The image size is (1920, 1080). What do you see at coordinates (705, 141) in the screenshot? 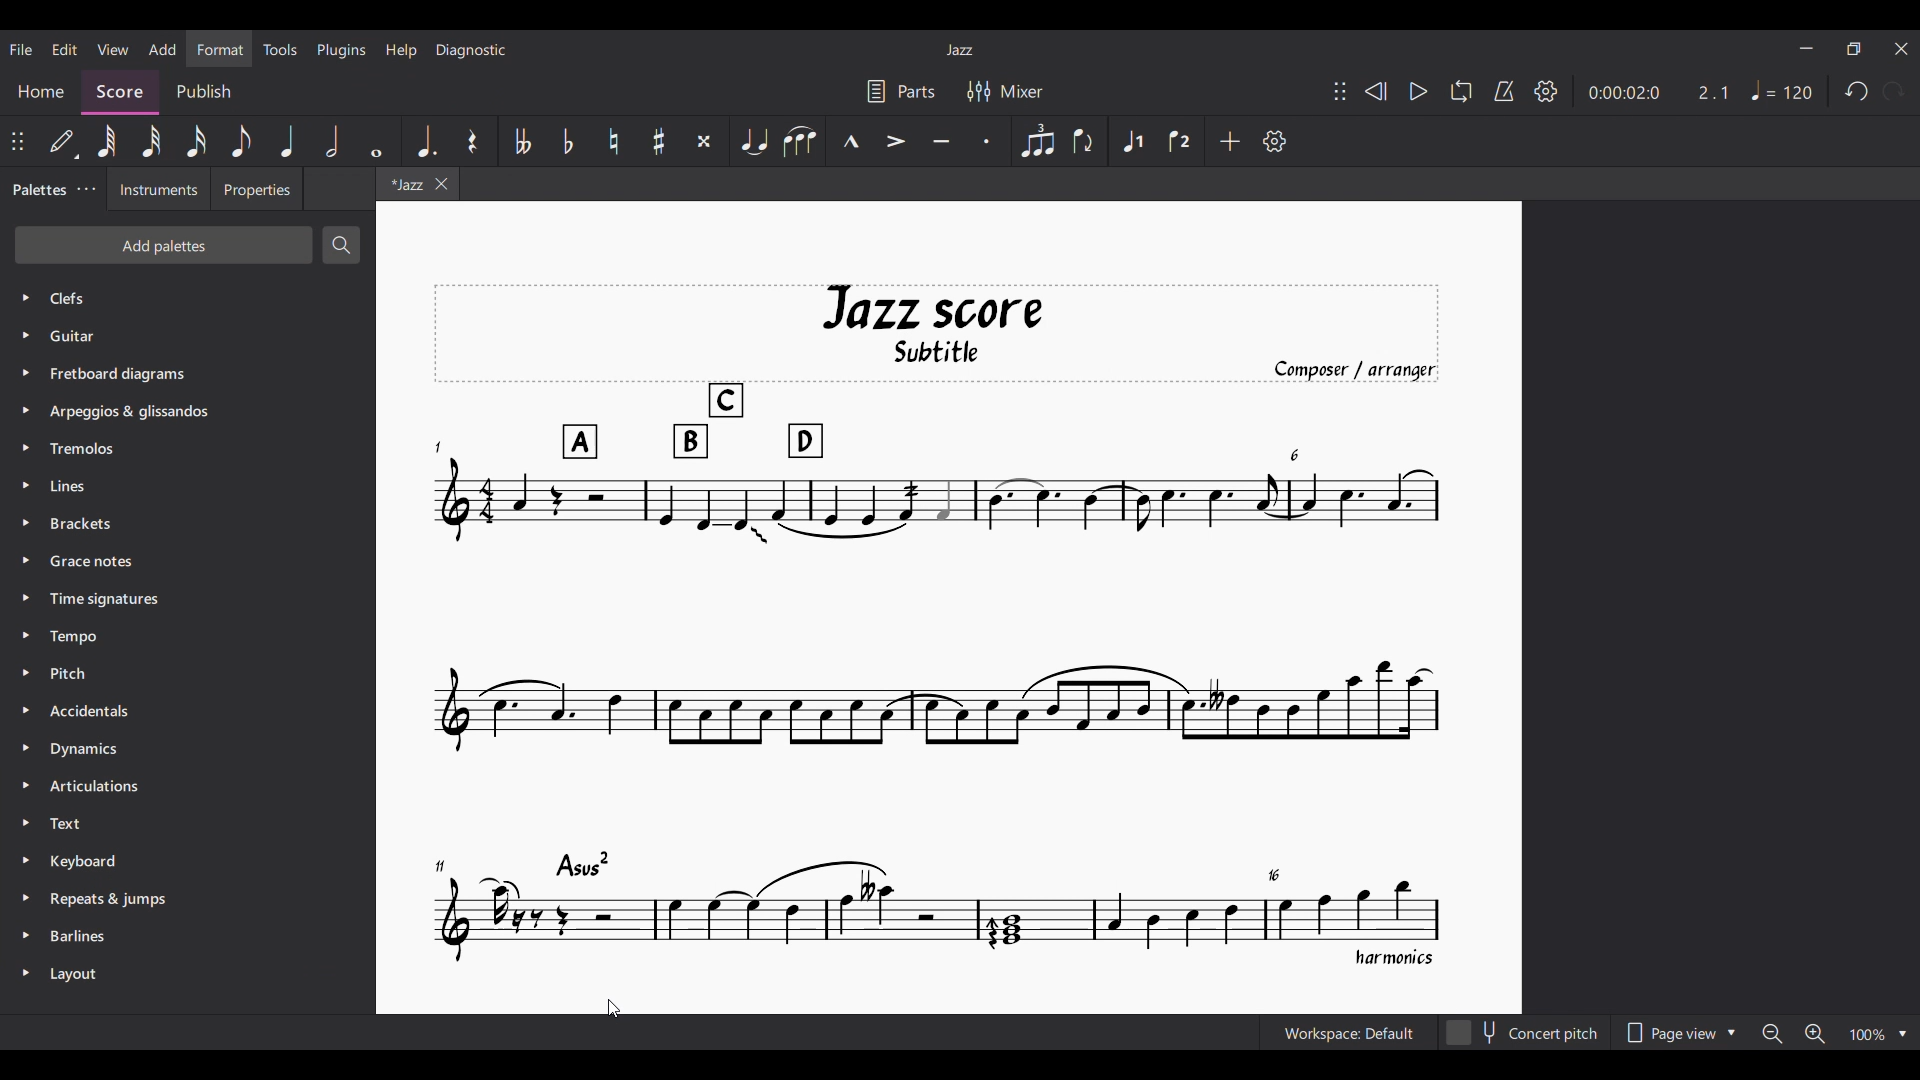
I see `Toggle double sharp` at bounding box center [705, 141].